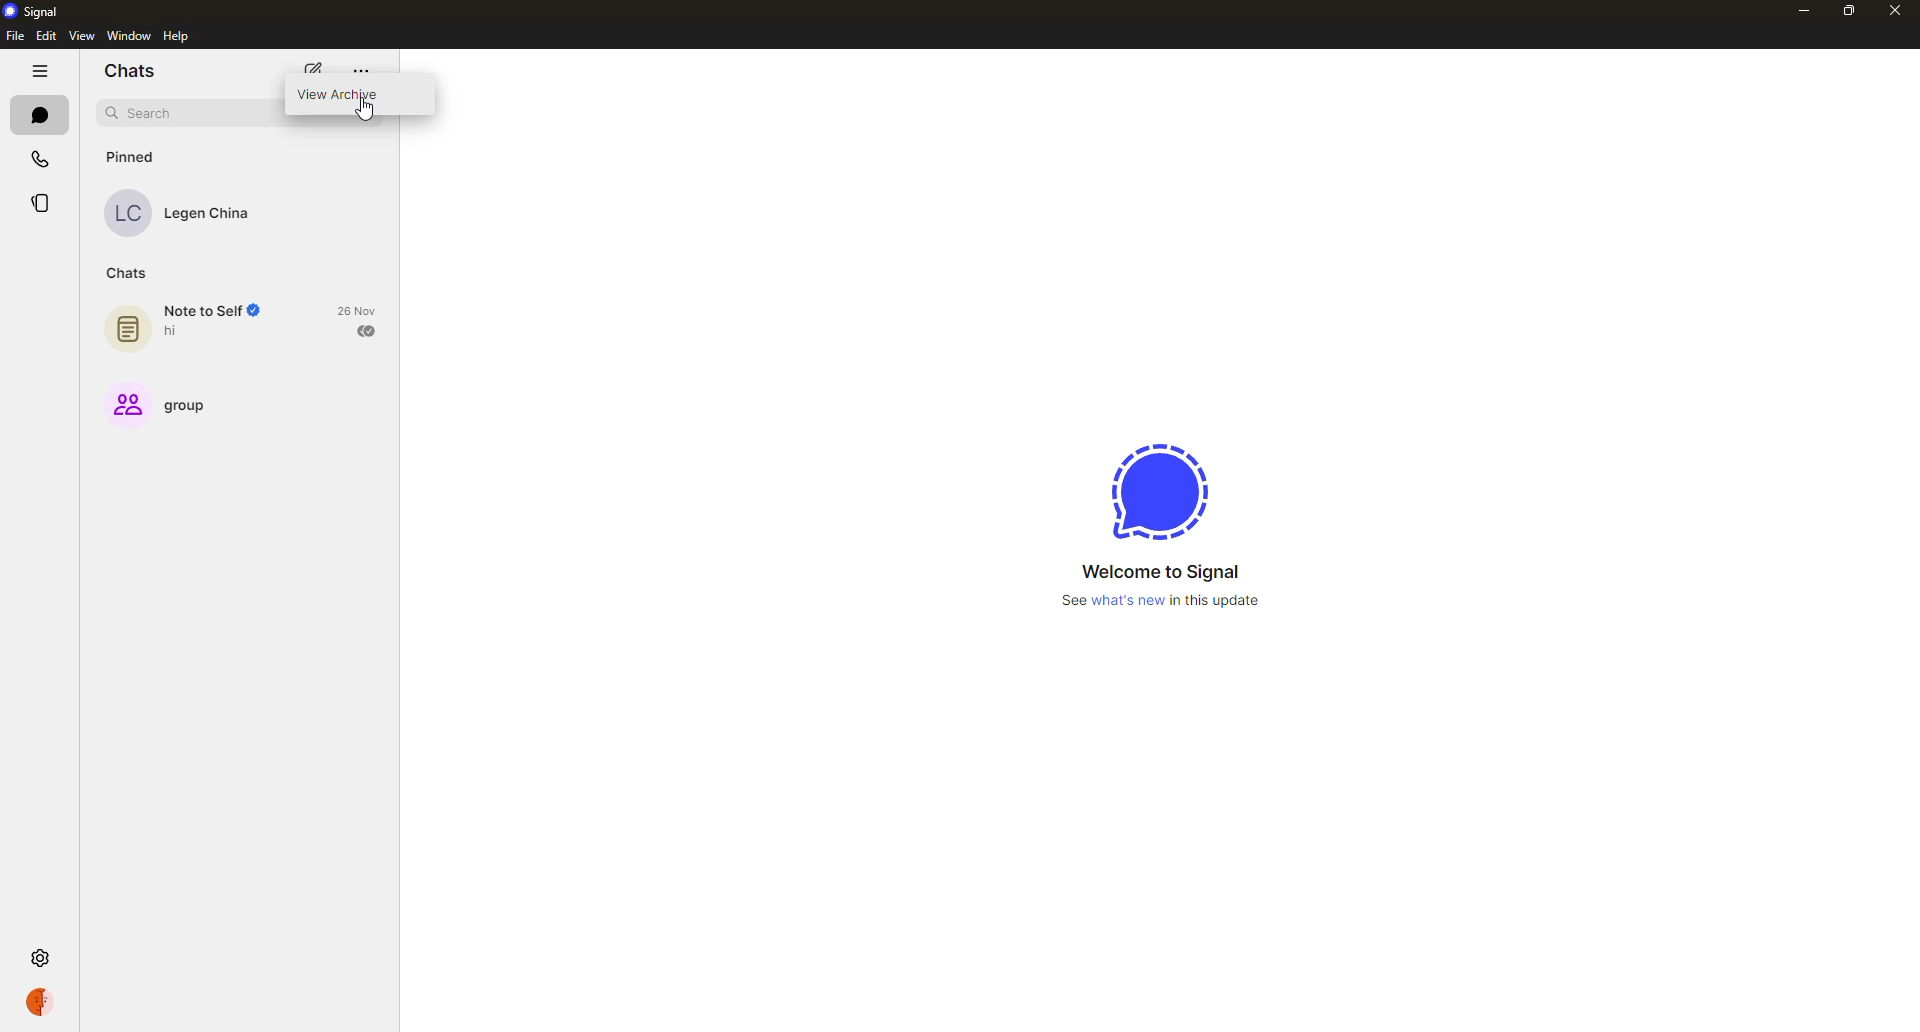 This screenshot has width=1920, height=1032. Describe the element at coordinates (1849, 12) in the screenshot. I see `maximize` at that location.